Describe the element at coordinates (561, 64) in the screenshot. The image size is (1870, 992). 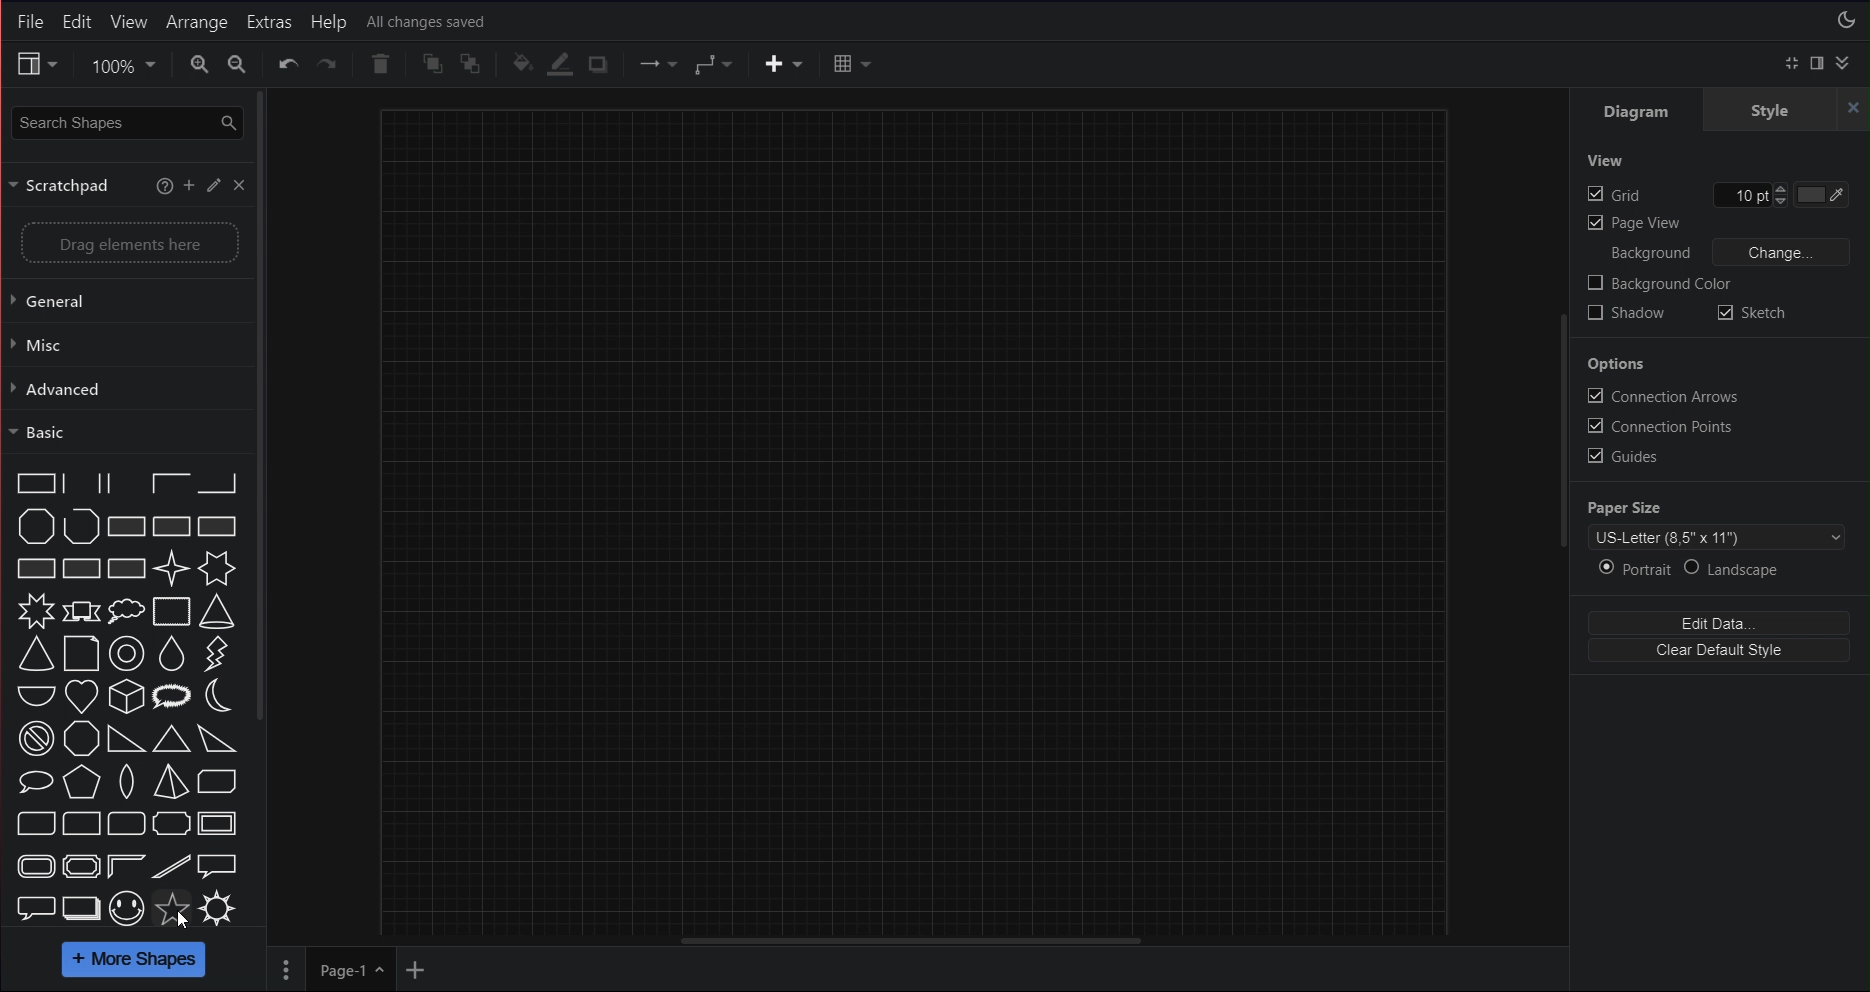
I see `Line color` at that location.